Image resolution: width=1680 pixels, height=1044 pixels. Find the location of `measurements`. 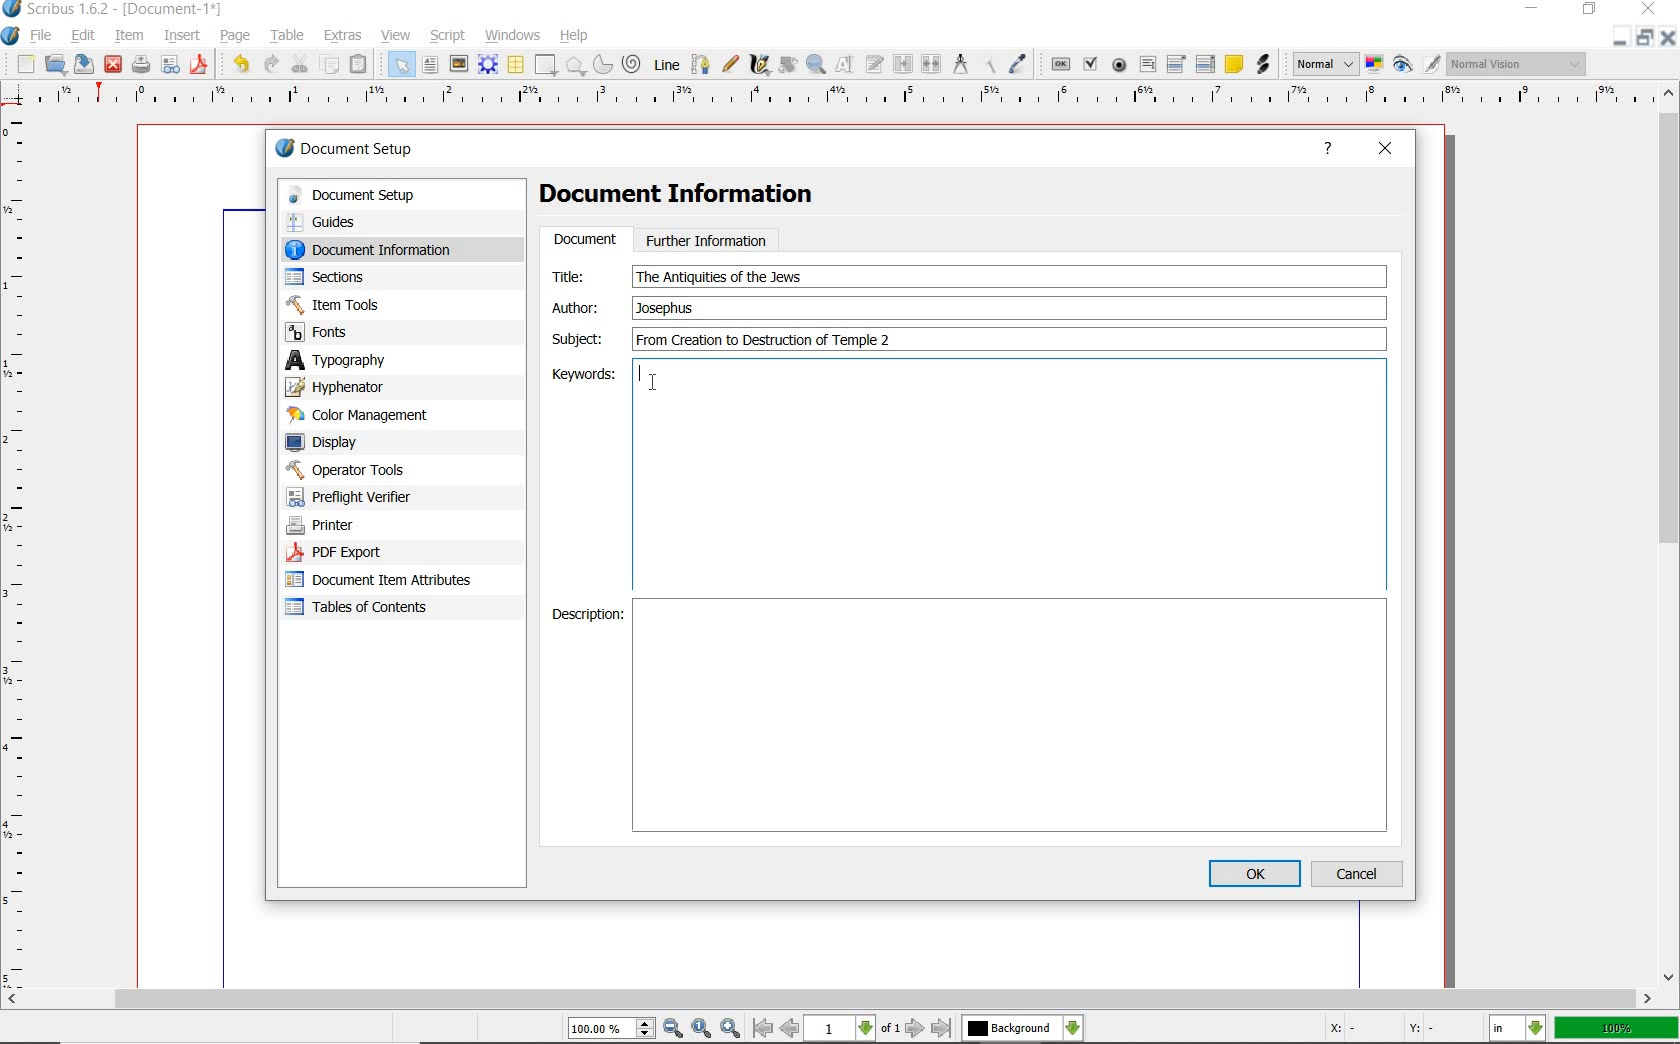

measurements is located at coordinates (959, 64).